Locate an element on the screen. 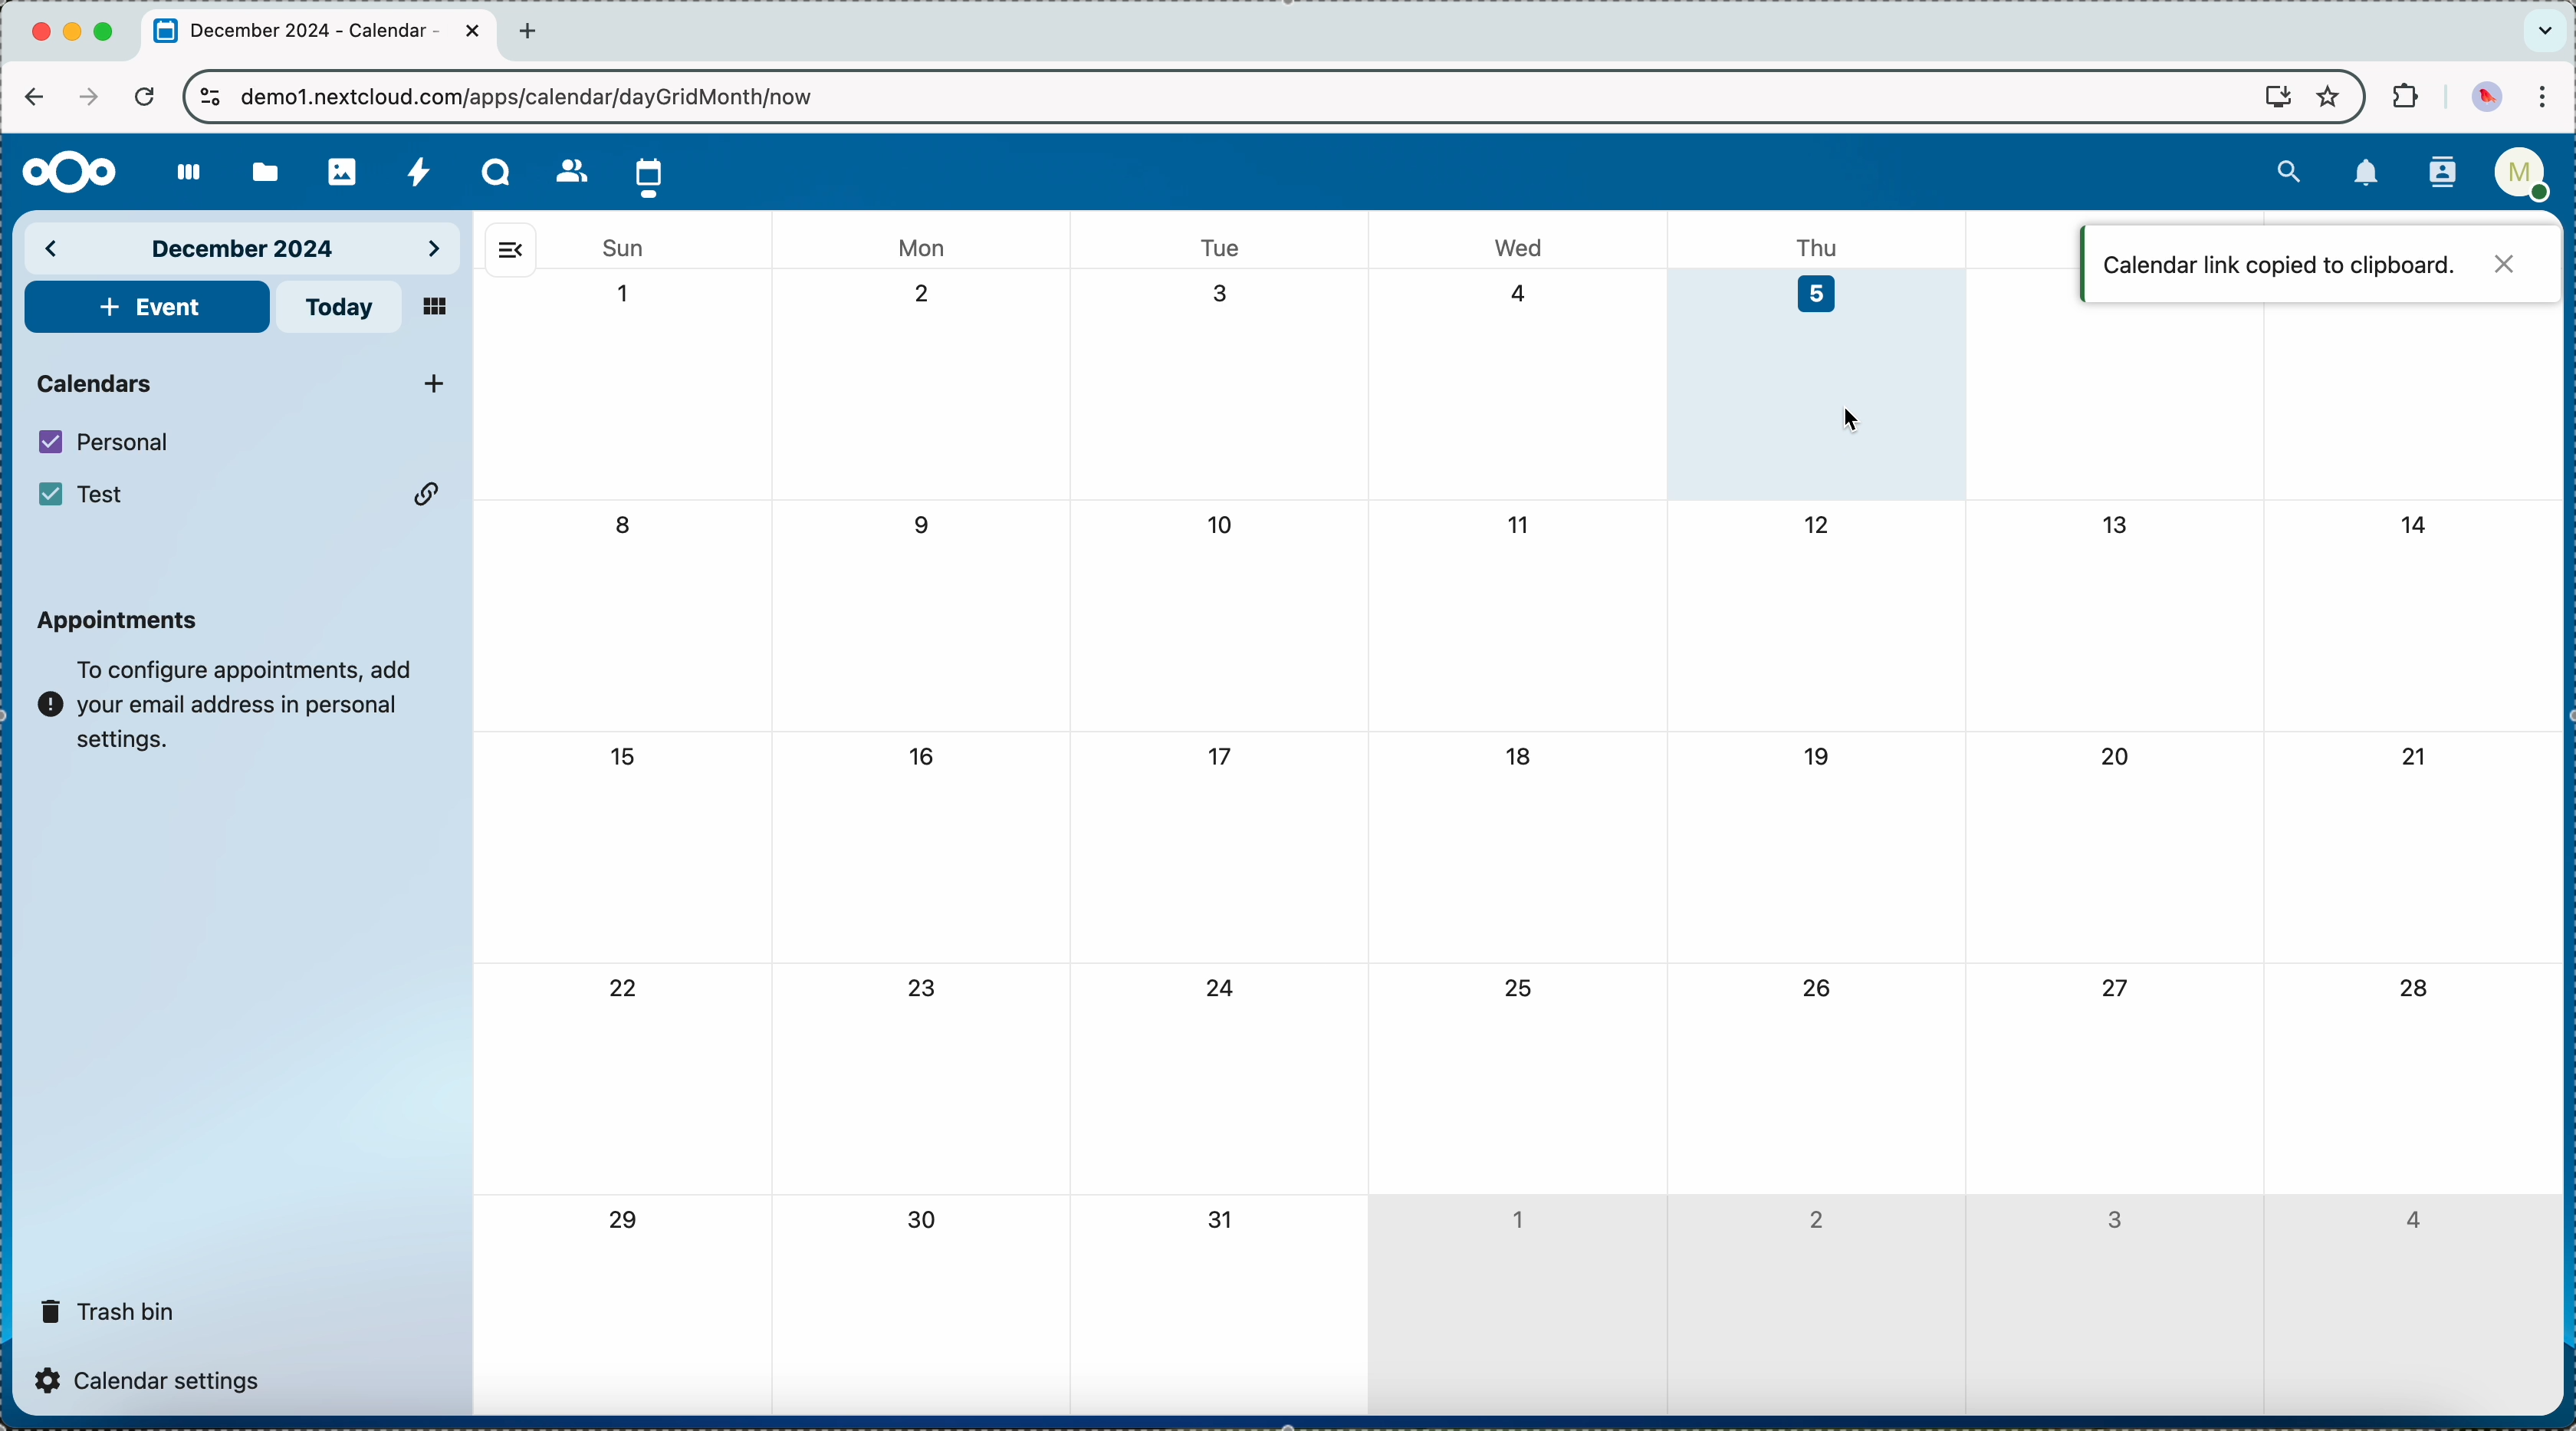 Image resolution: width=2576 pixels, height=1431 pixels. 4 is located at coordinates (2410, 1220).